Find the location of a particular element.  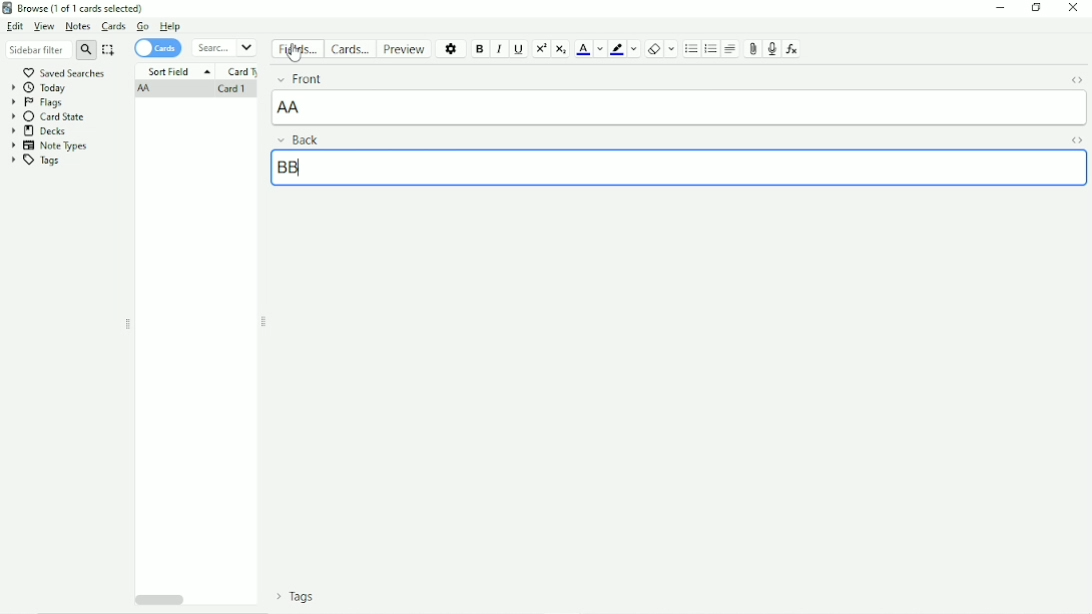

Resize is located at coordinates (264, 322).